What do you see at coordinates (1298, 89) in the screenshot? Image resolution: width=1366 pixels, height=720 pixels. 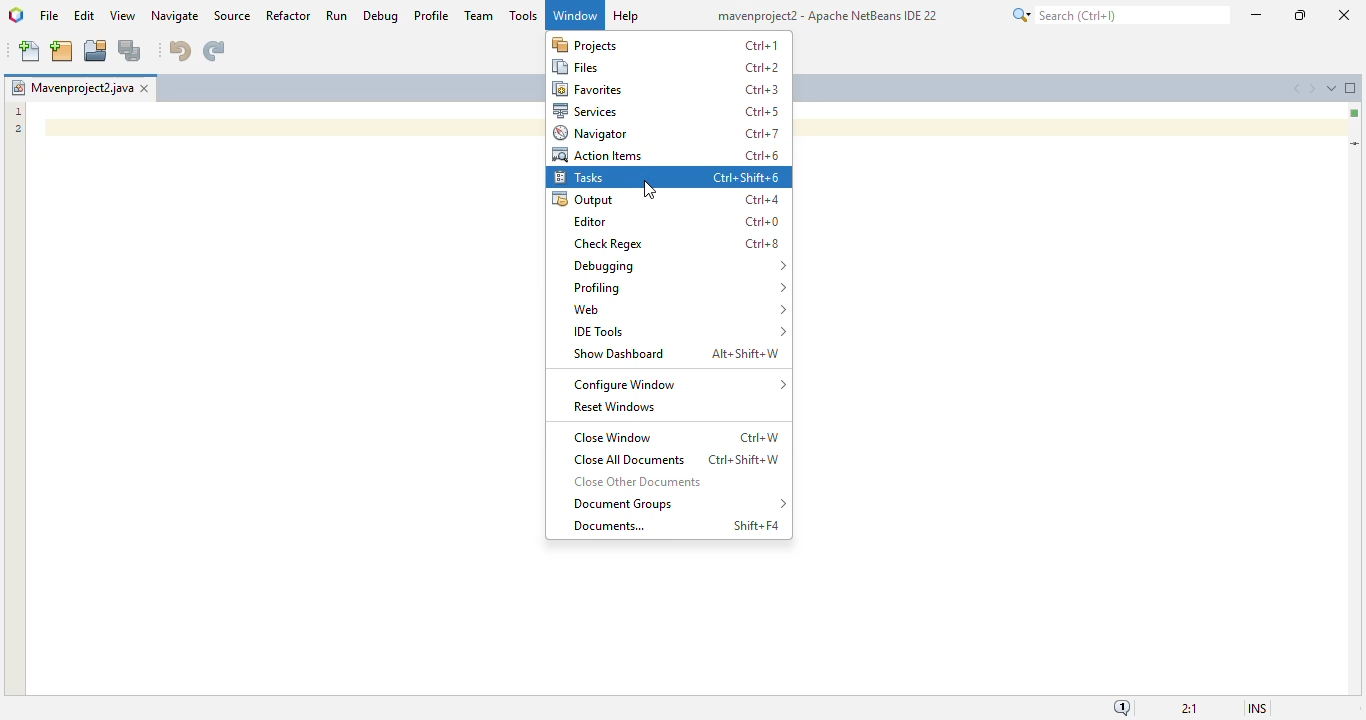 I see `scroll documents left` at bounding box center [1298, 89].